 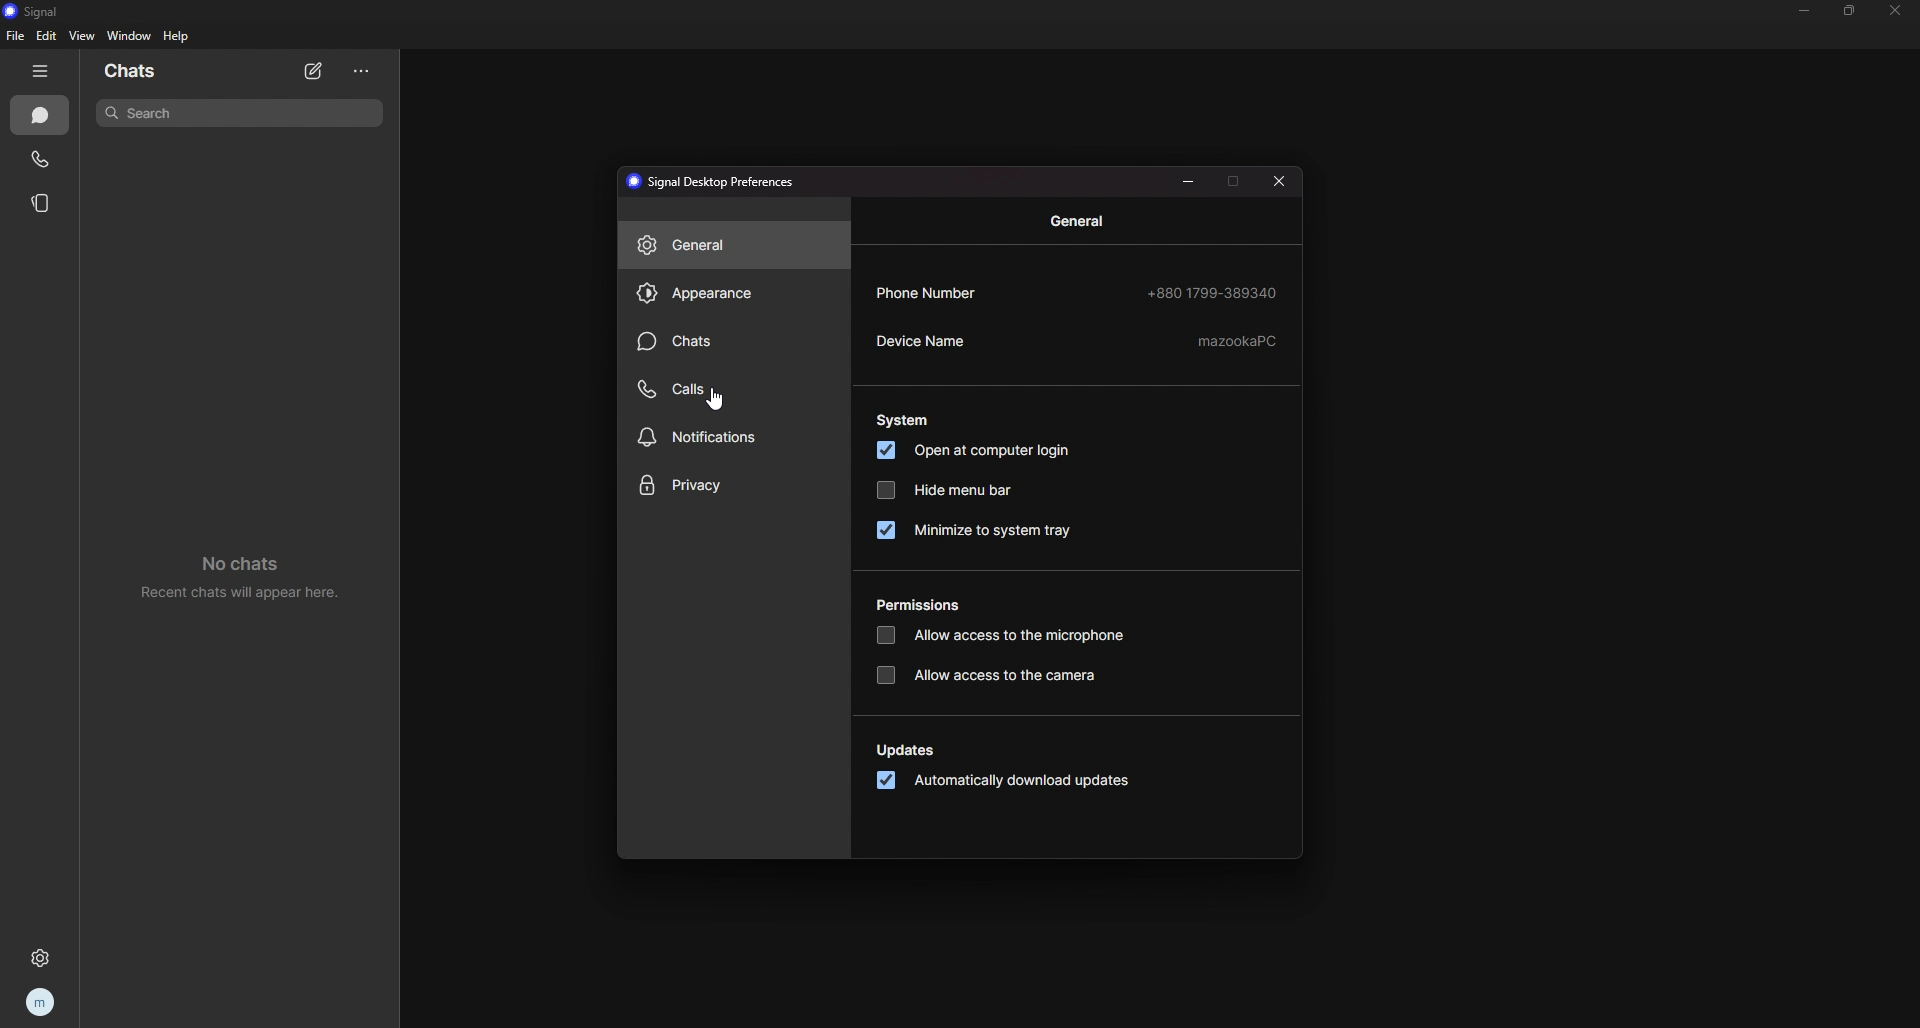 I want to click on chats, so click(x=41, y=116).